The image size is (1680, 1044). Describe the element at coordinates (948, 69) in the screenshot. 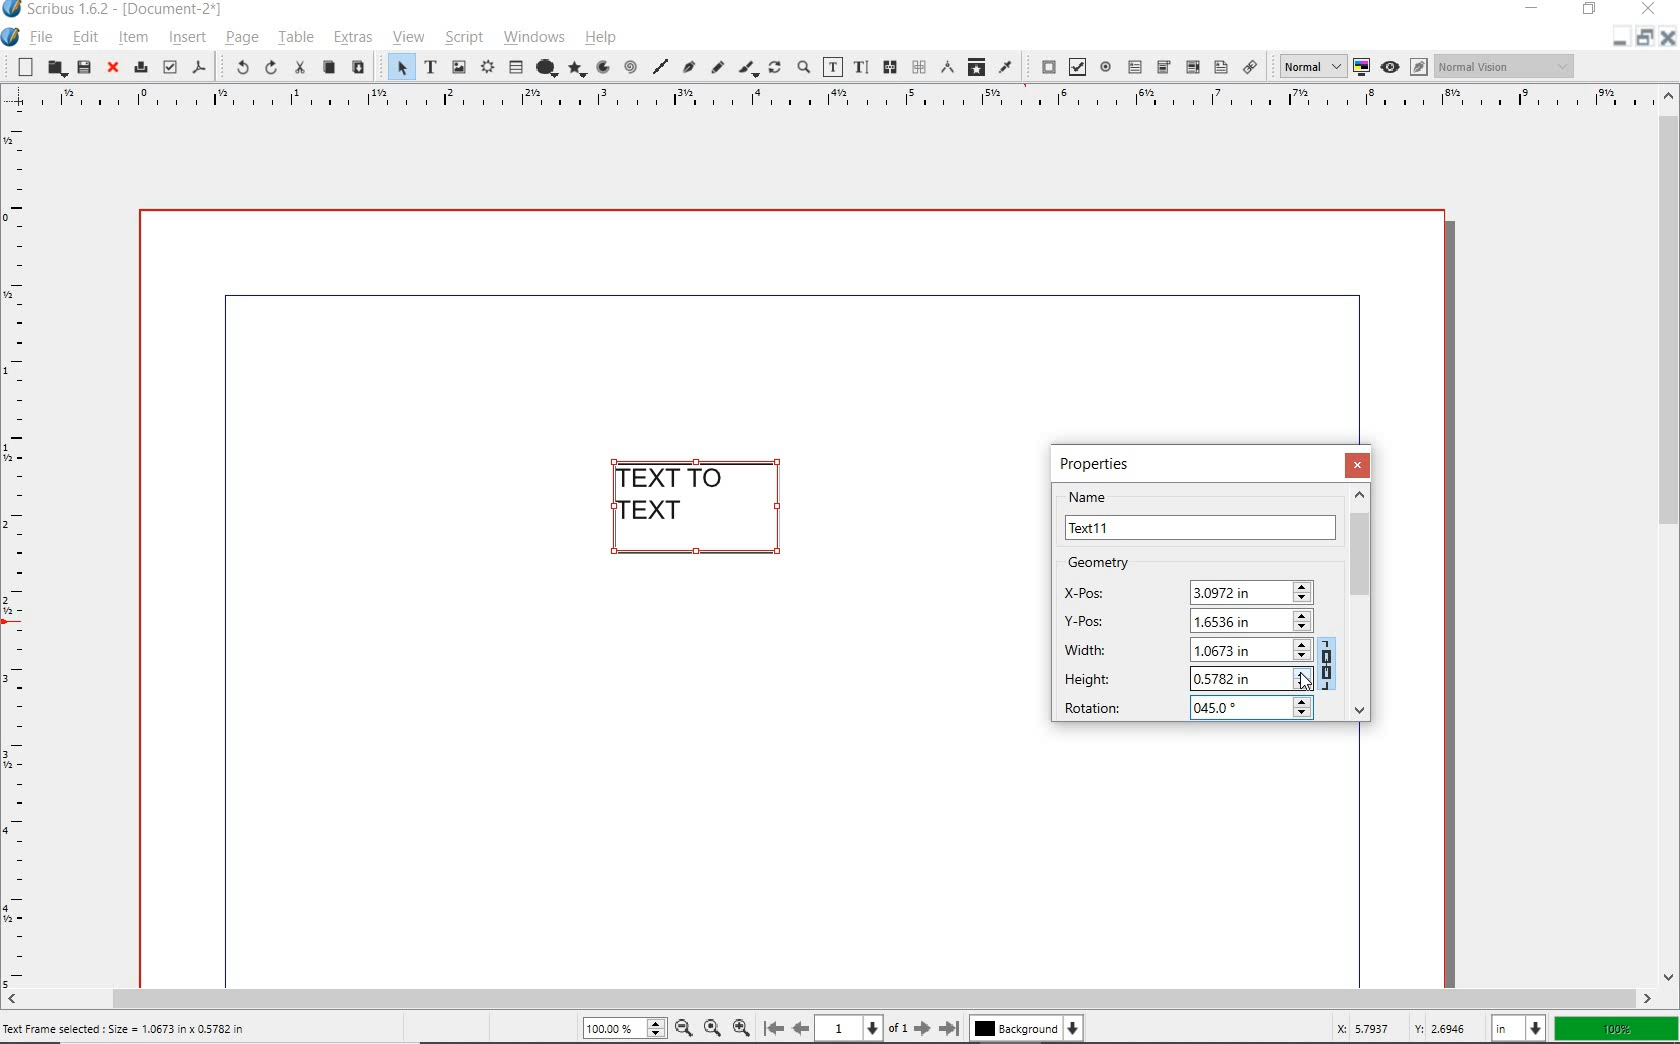

I see `measurements` at that location.